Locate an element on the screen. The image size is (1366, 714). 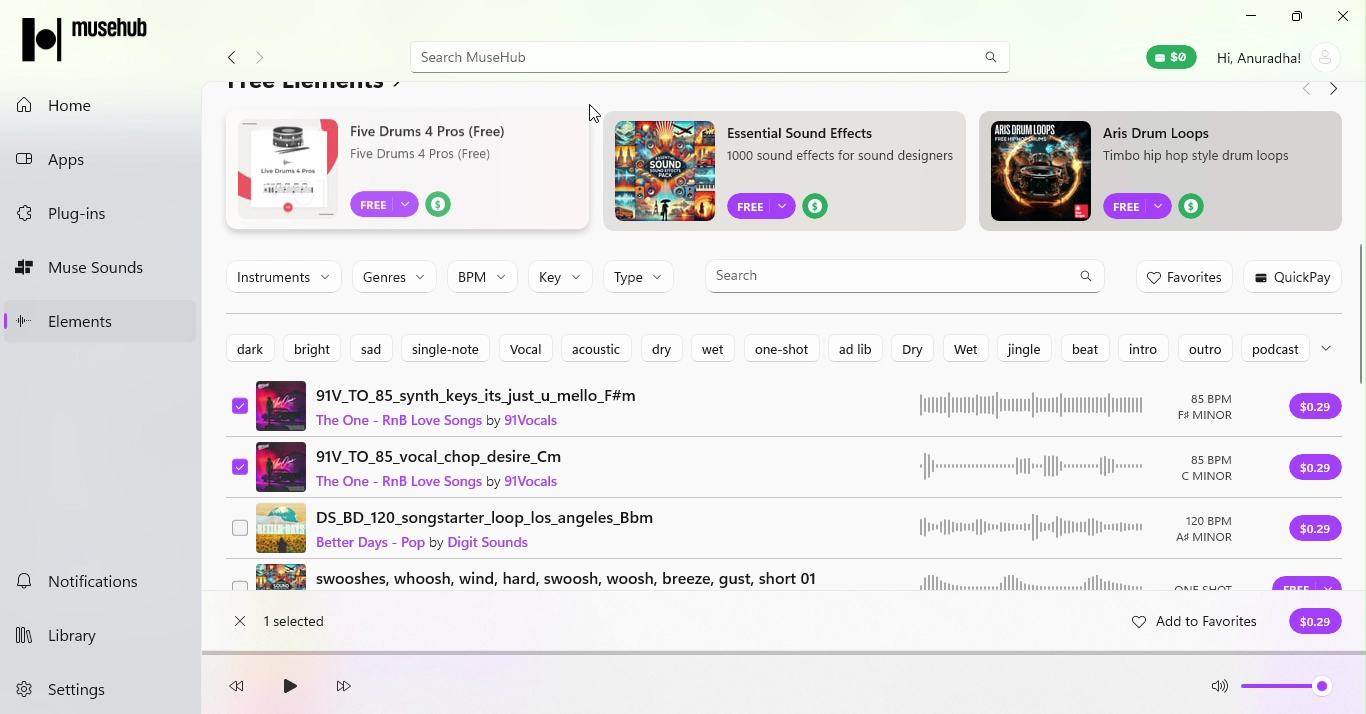
Volume level is located at coordinates (1289, 691).